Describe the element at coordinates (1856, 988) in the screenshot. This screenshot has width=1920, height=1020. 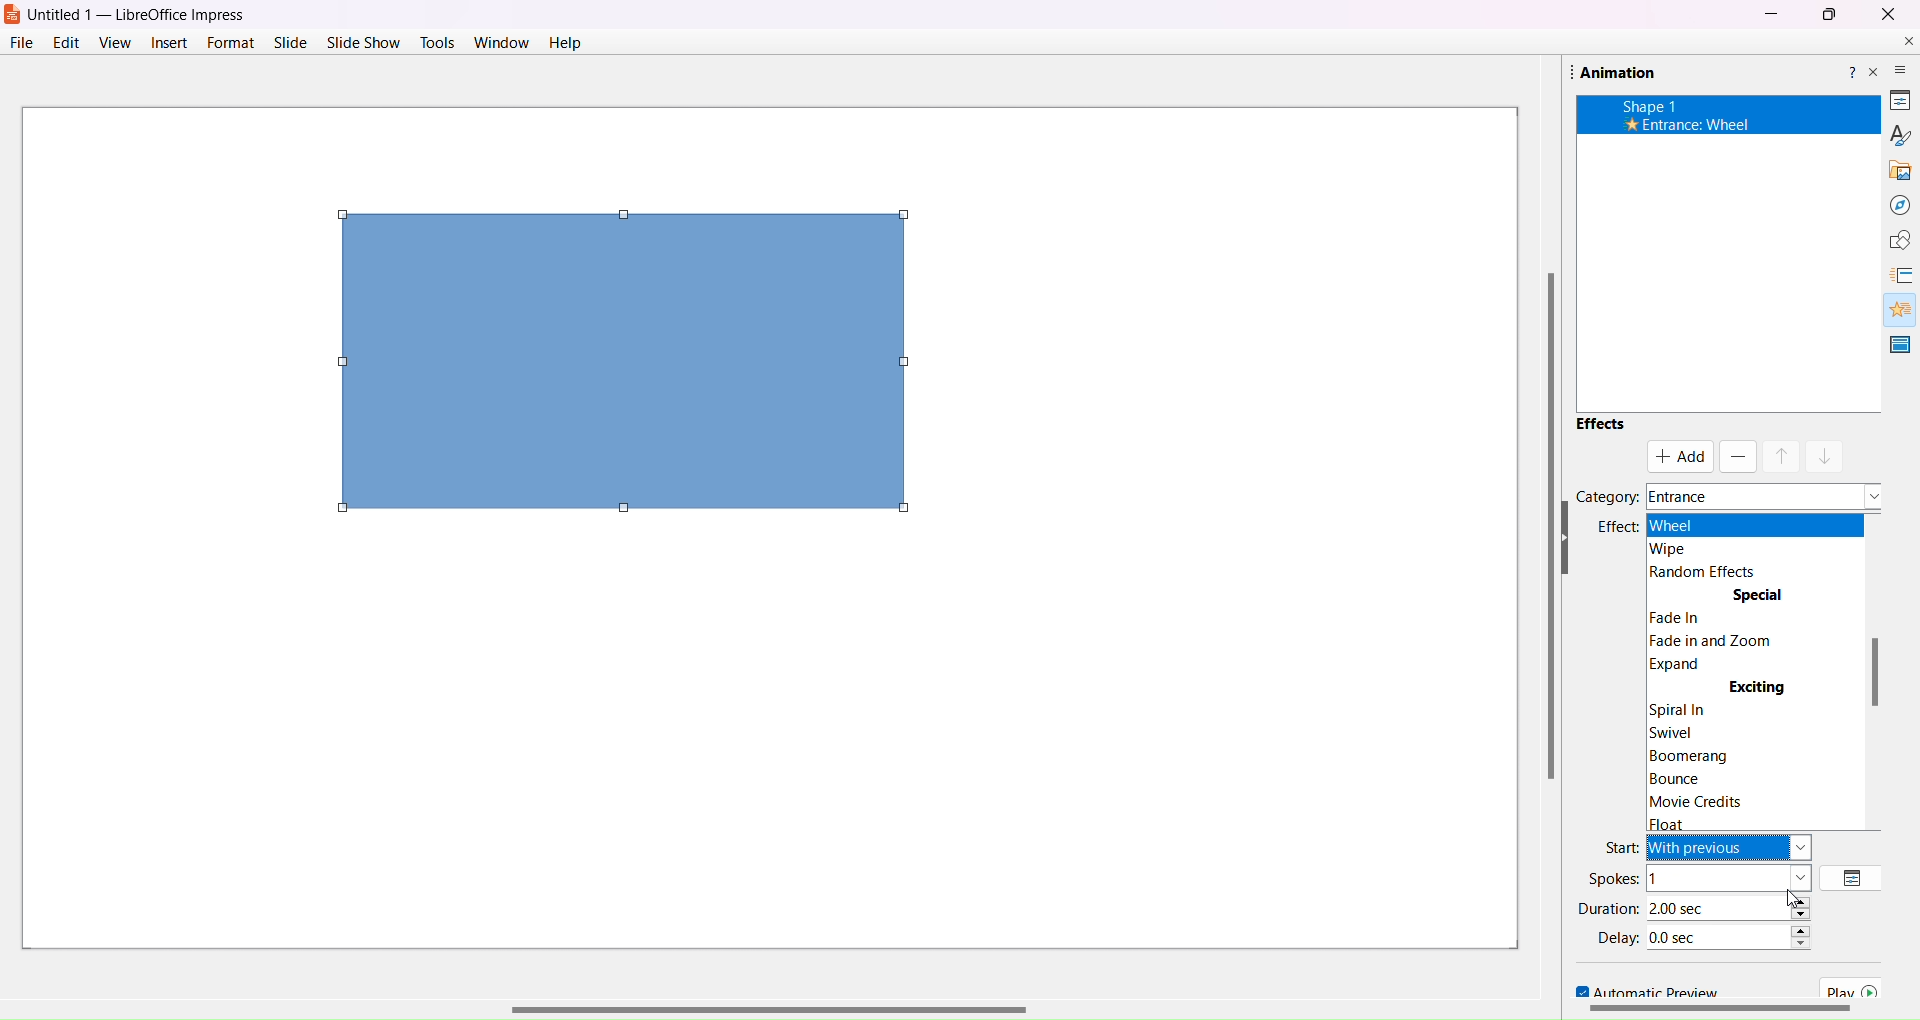
I see `Play` at that location.